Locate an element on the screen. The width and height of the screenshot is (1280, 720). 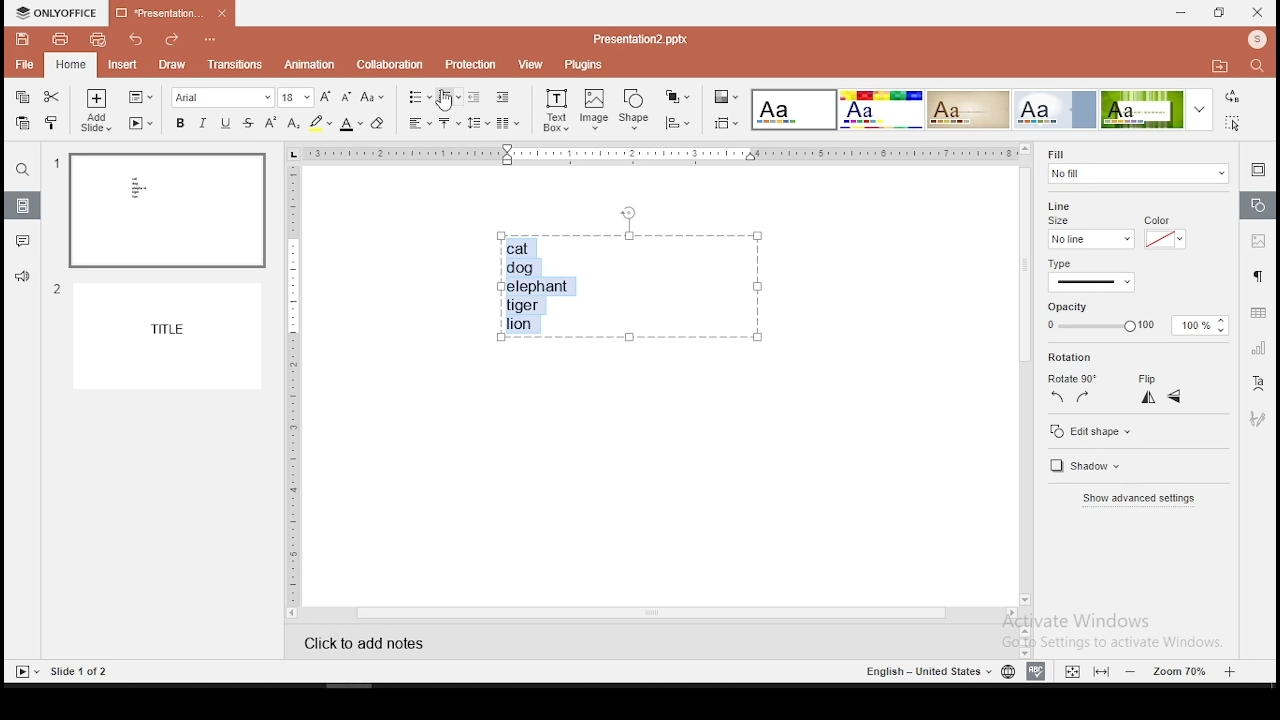
shape settings is located at coordinates (1257, 207).